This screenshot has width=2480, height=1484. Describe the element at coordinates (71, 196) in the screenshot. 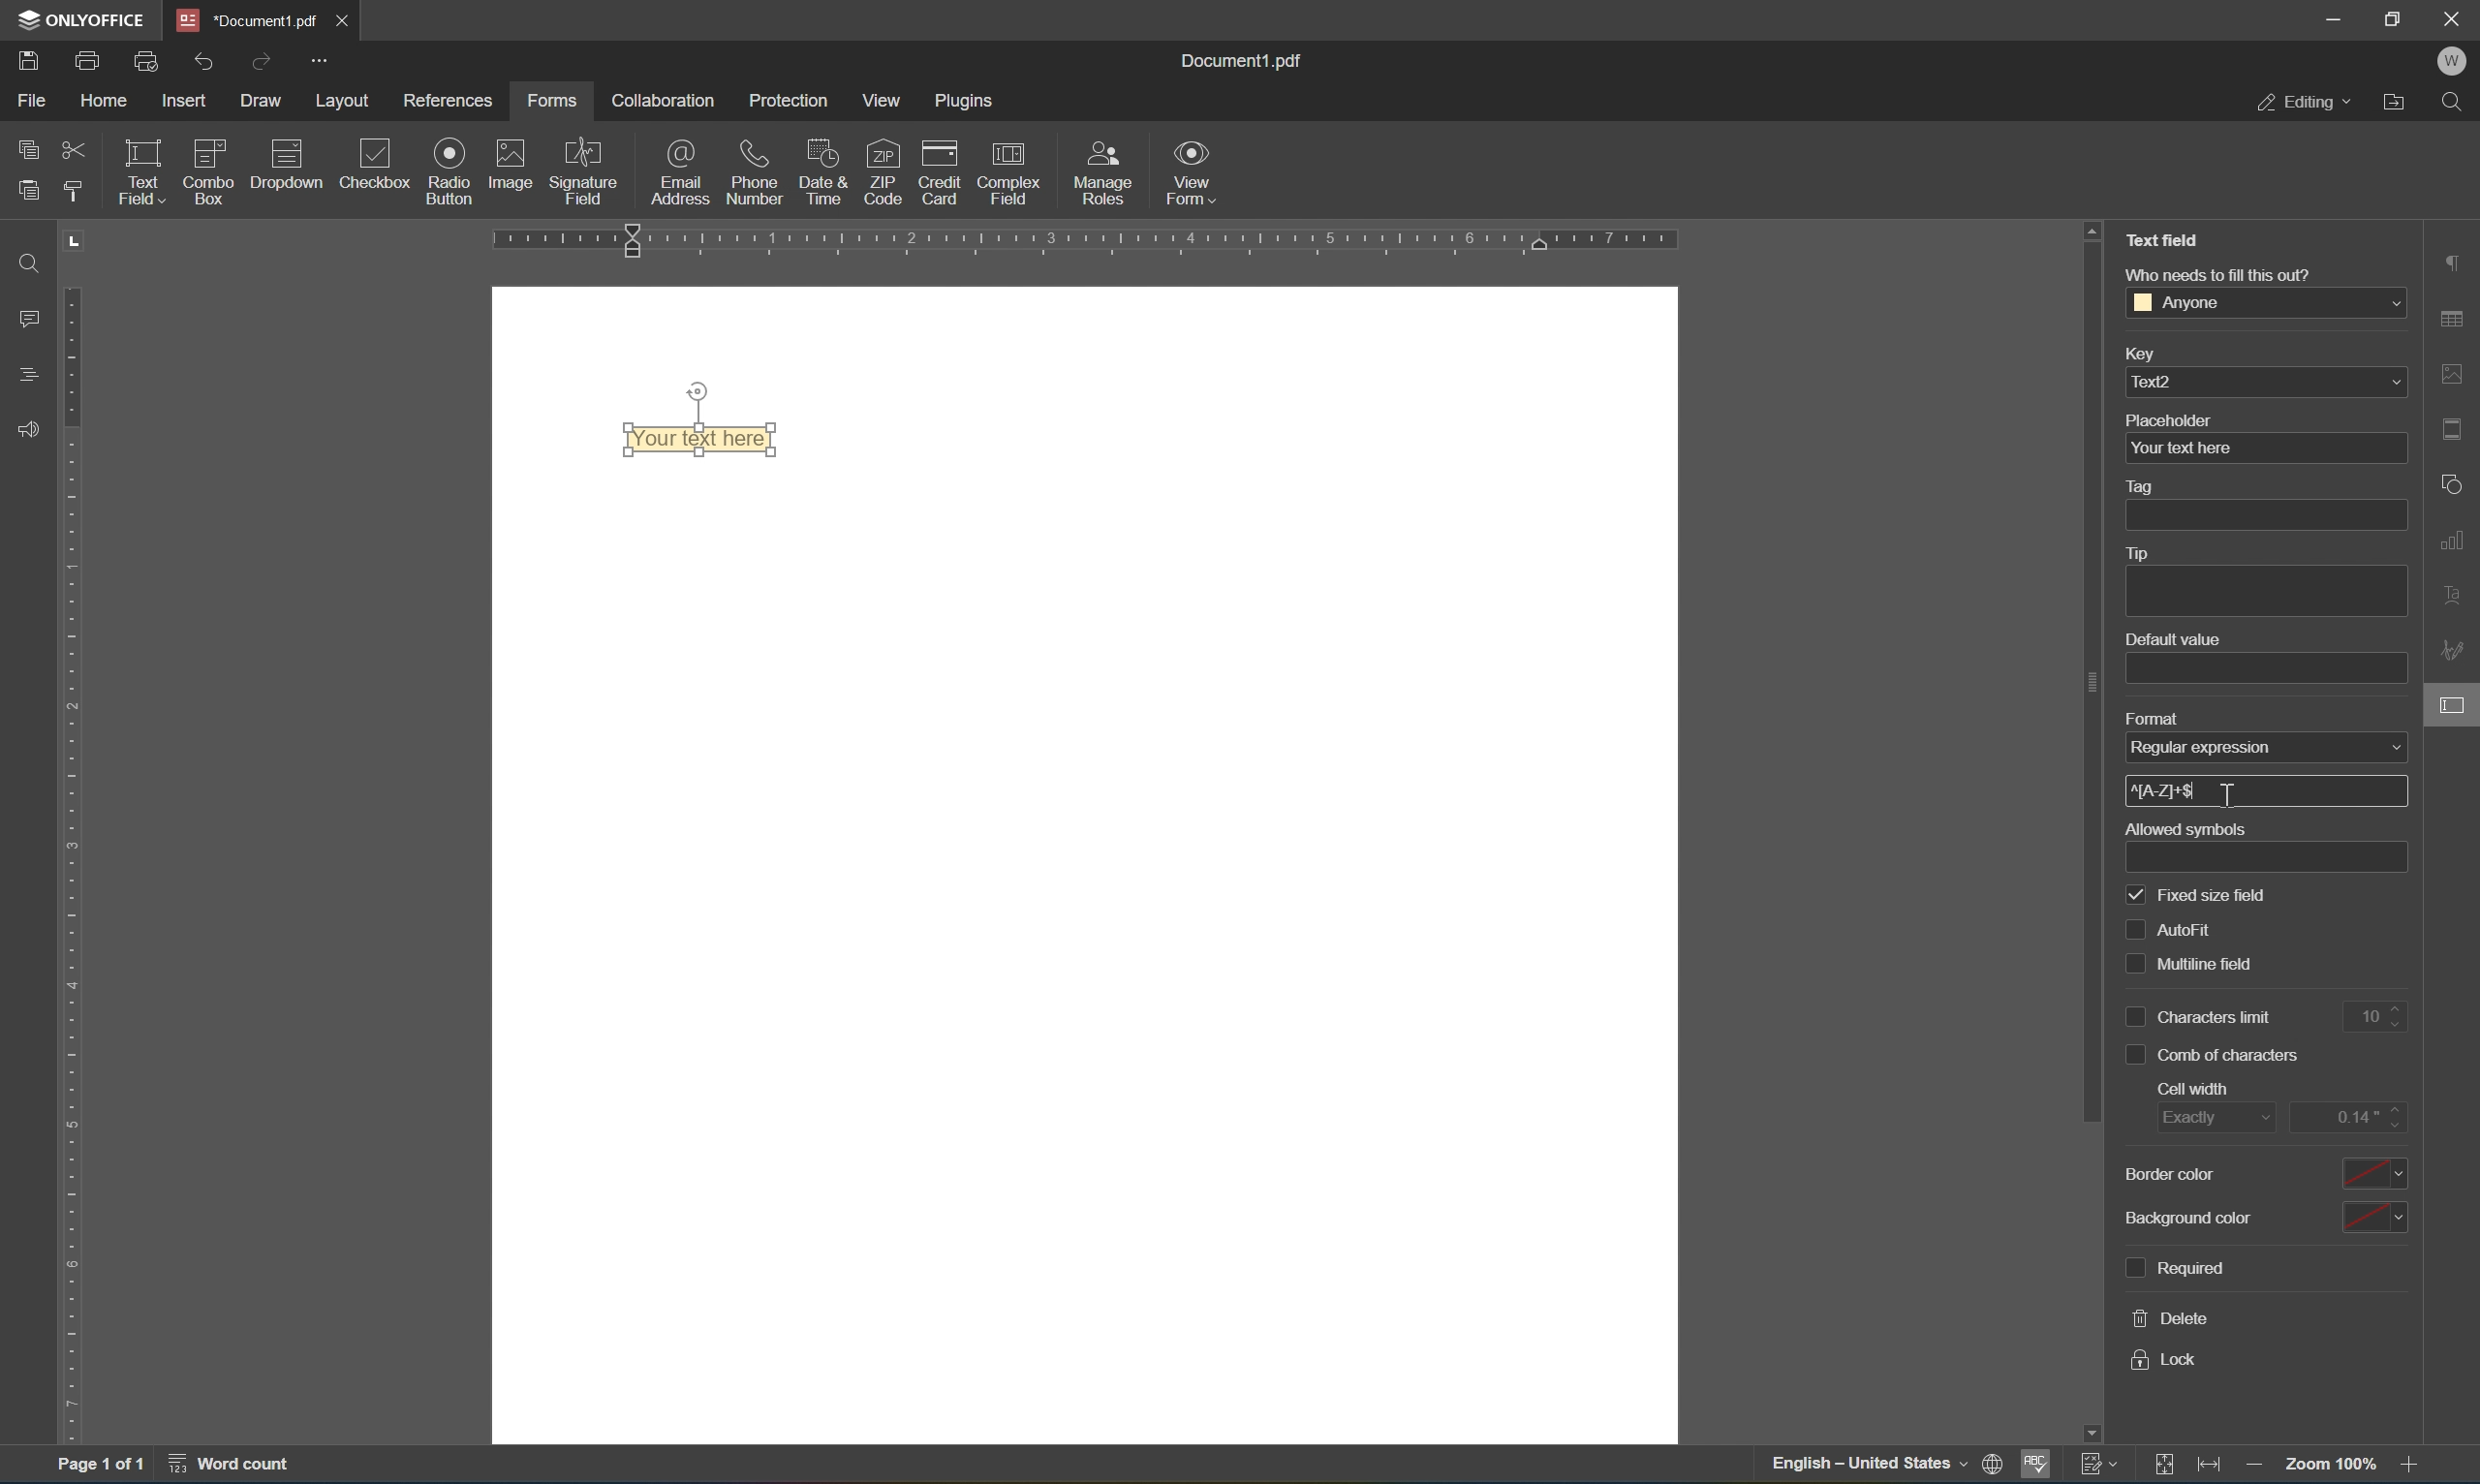

I see `copy style` at that location.